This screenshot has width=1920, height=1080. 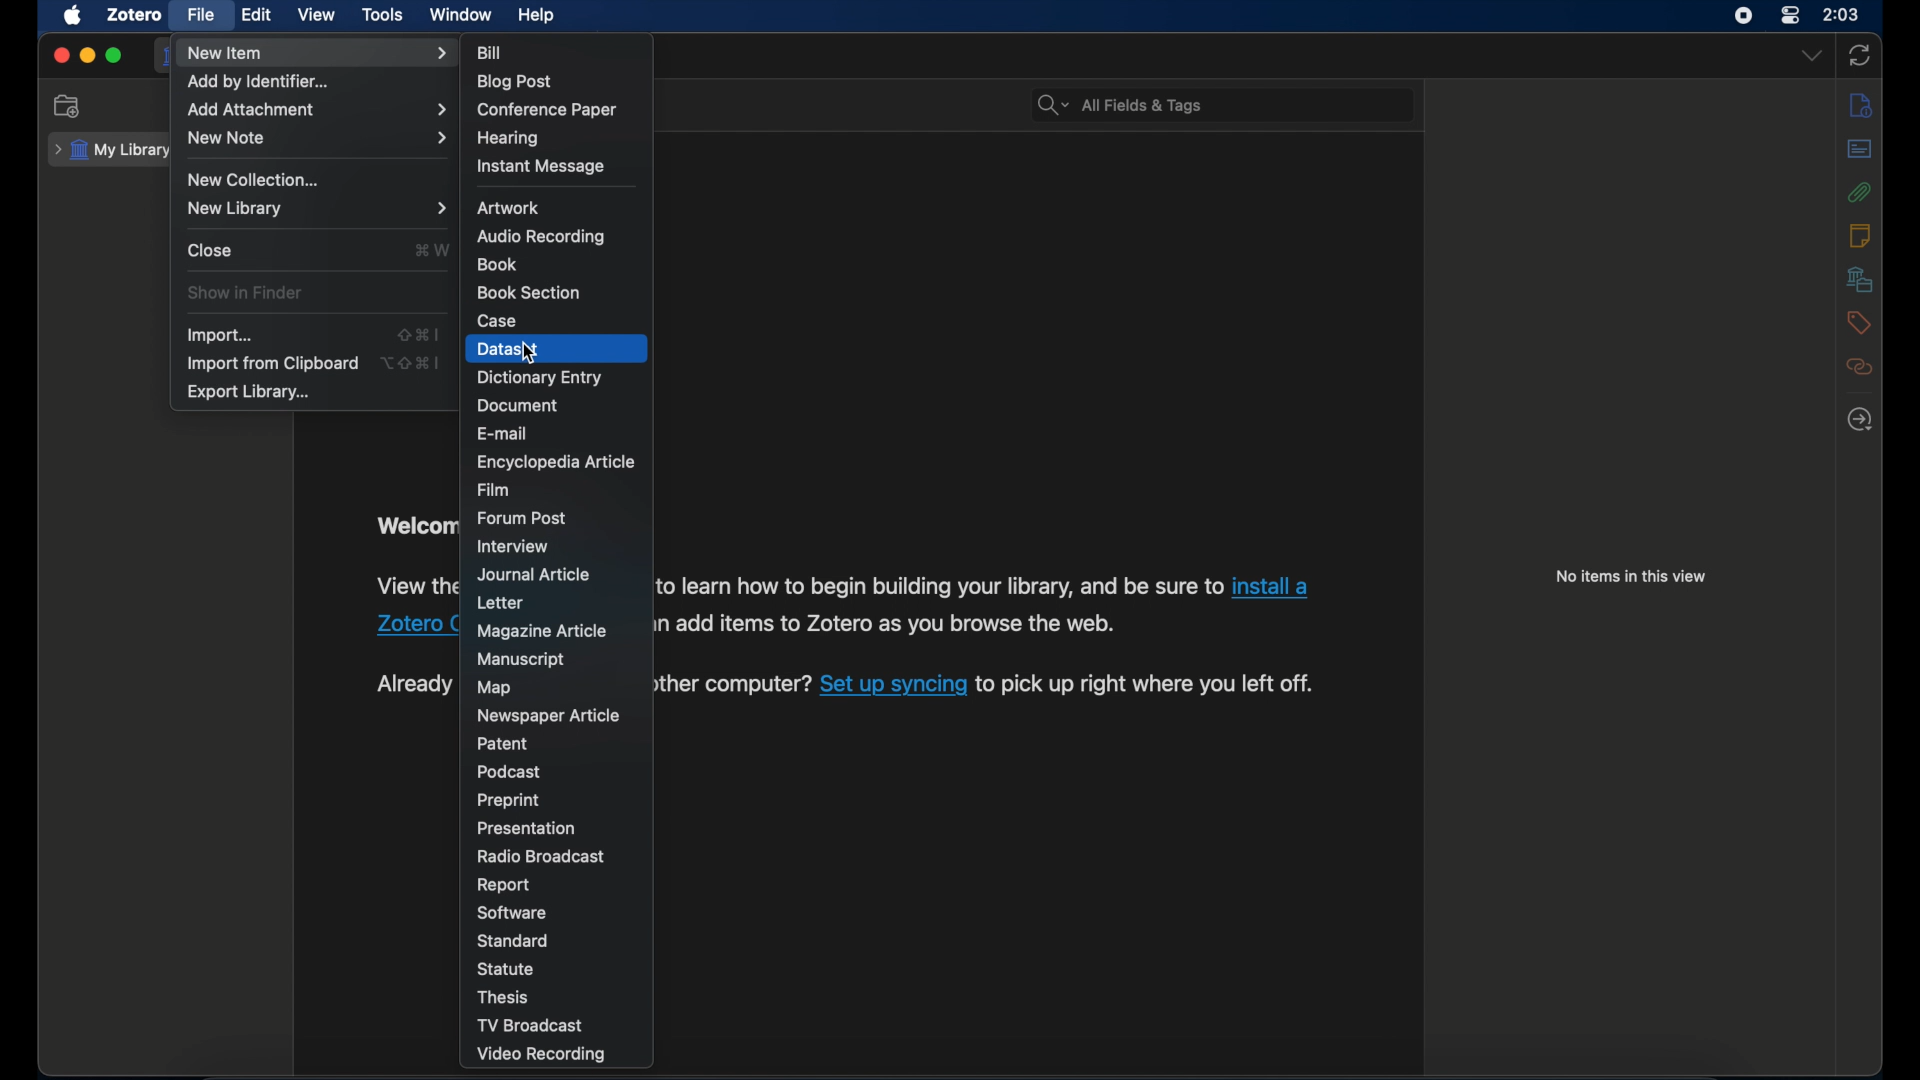 I want to click on software, so click(x=511, y=913).